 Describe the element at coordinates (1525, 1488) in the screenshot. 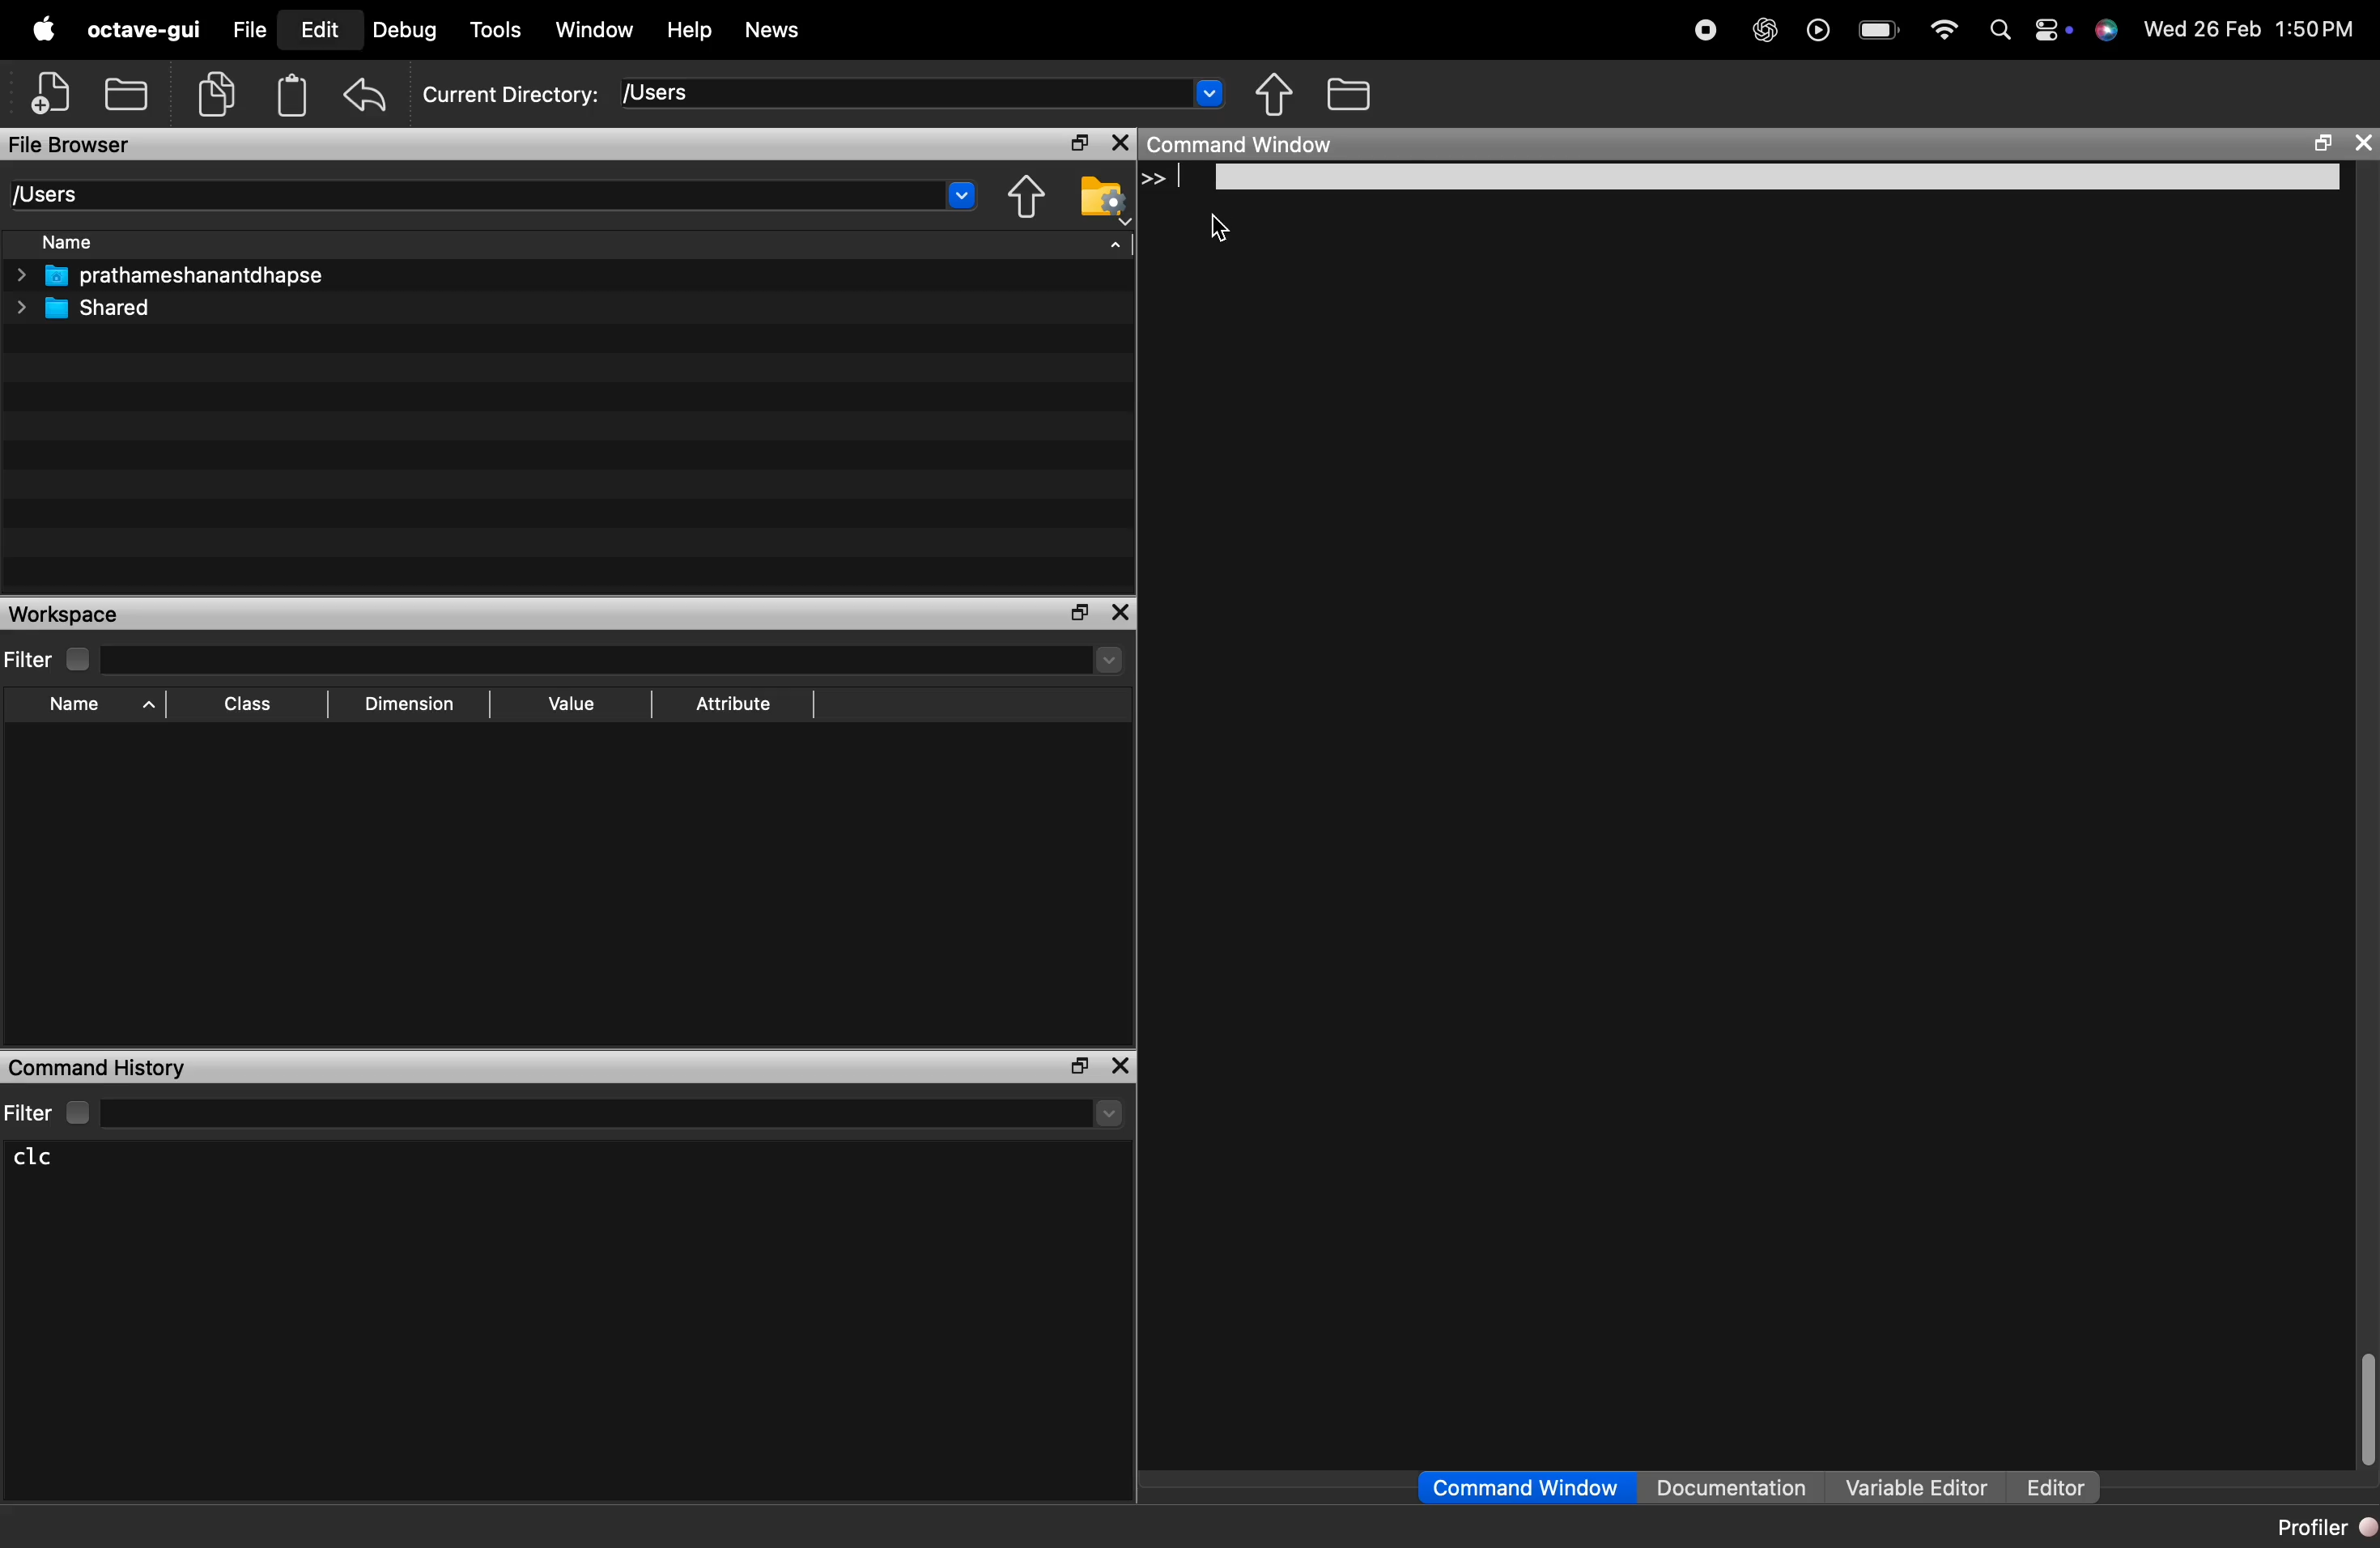

I see `Command Window` at that location.